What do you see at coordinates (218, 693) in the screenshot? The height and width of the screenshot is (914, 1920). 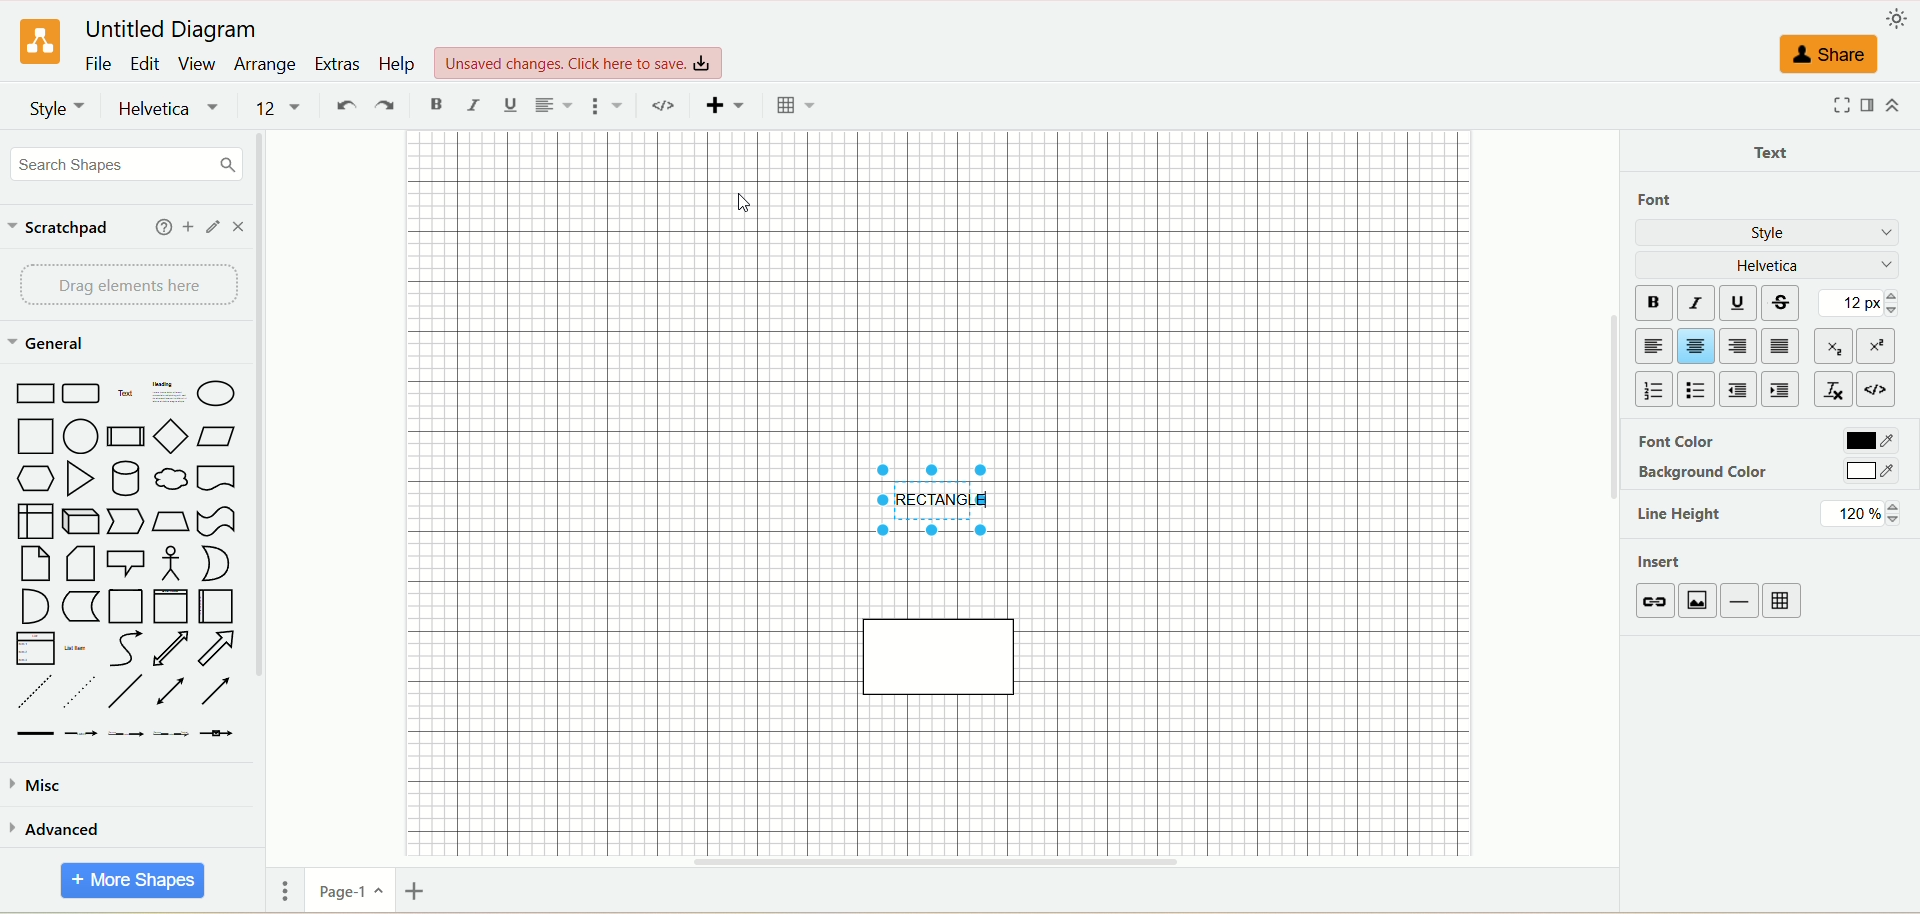 I see `directional connector` at bounding box center [218, 693].